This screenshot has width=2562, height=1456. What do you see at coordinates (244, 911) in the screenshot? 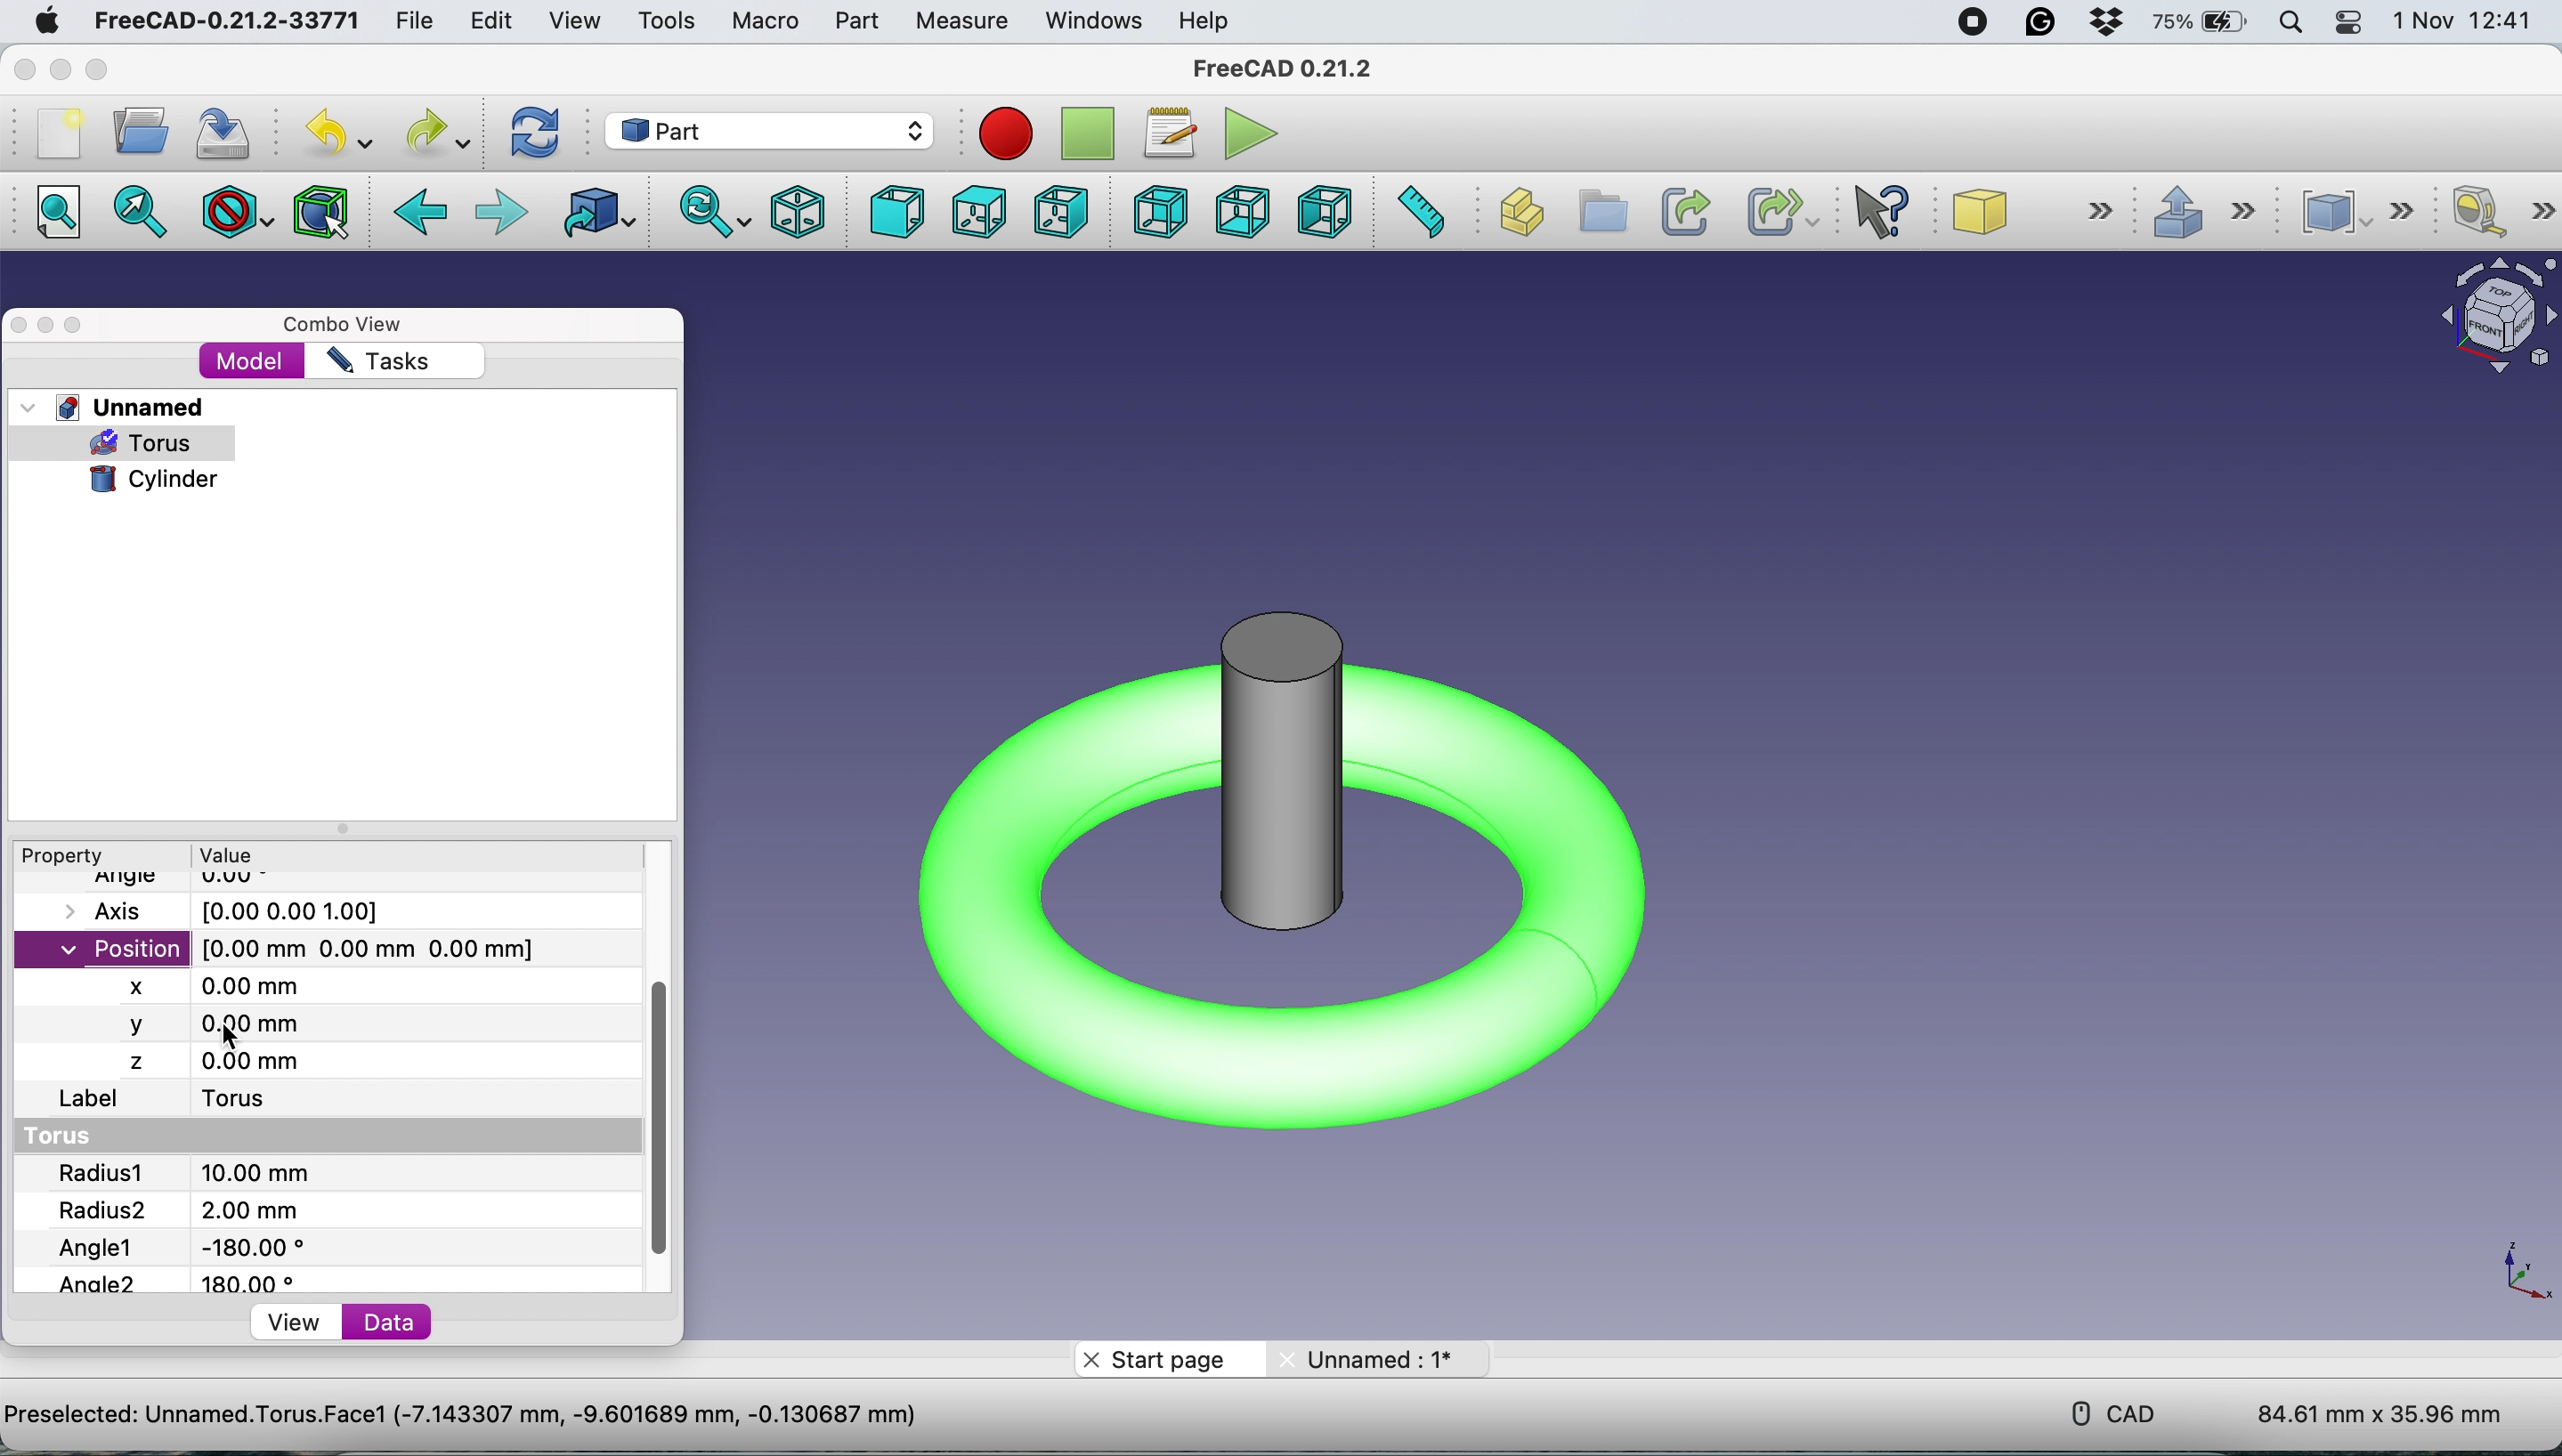
I see `Axis` at bounding box center [244, 911].